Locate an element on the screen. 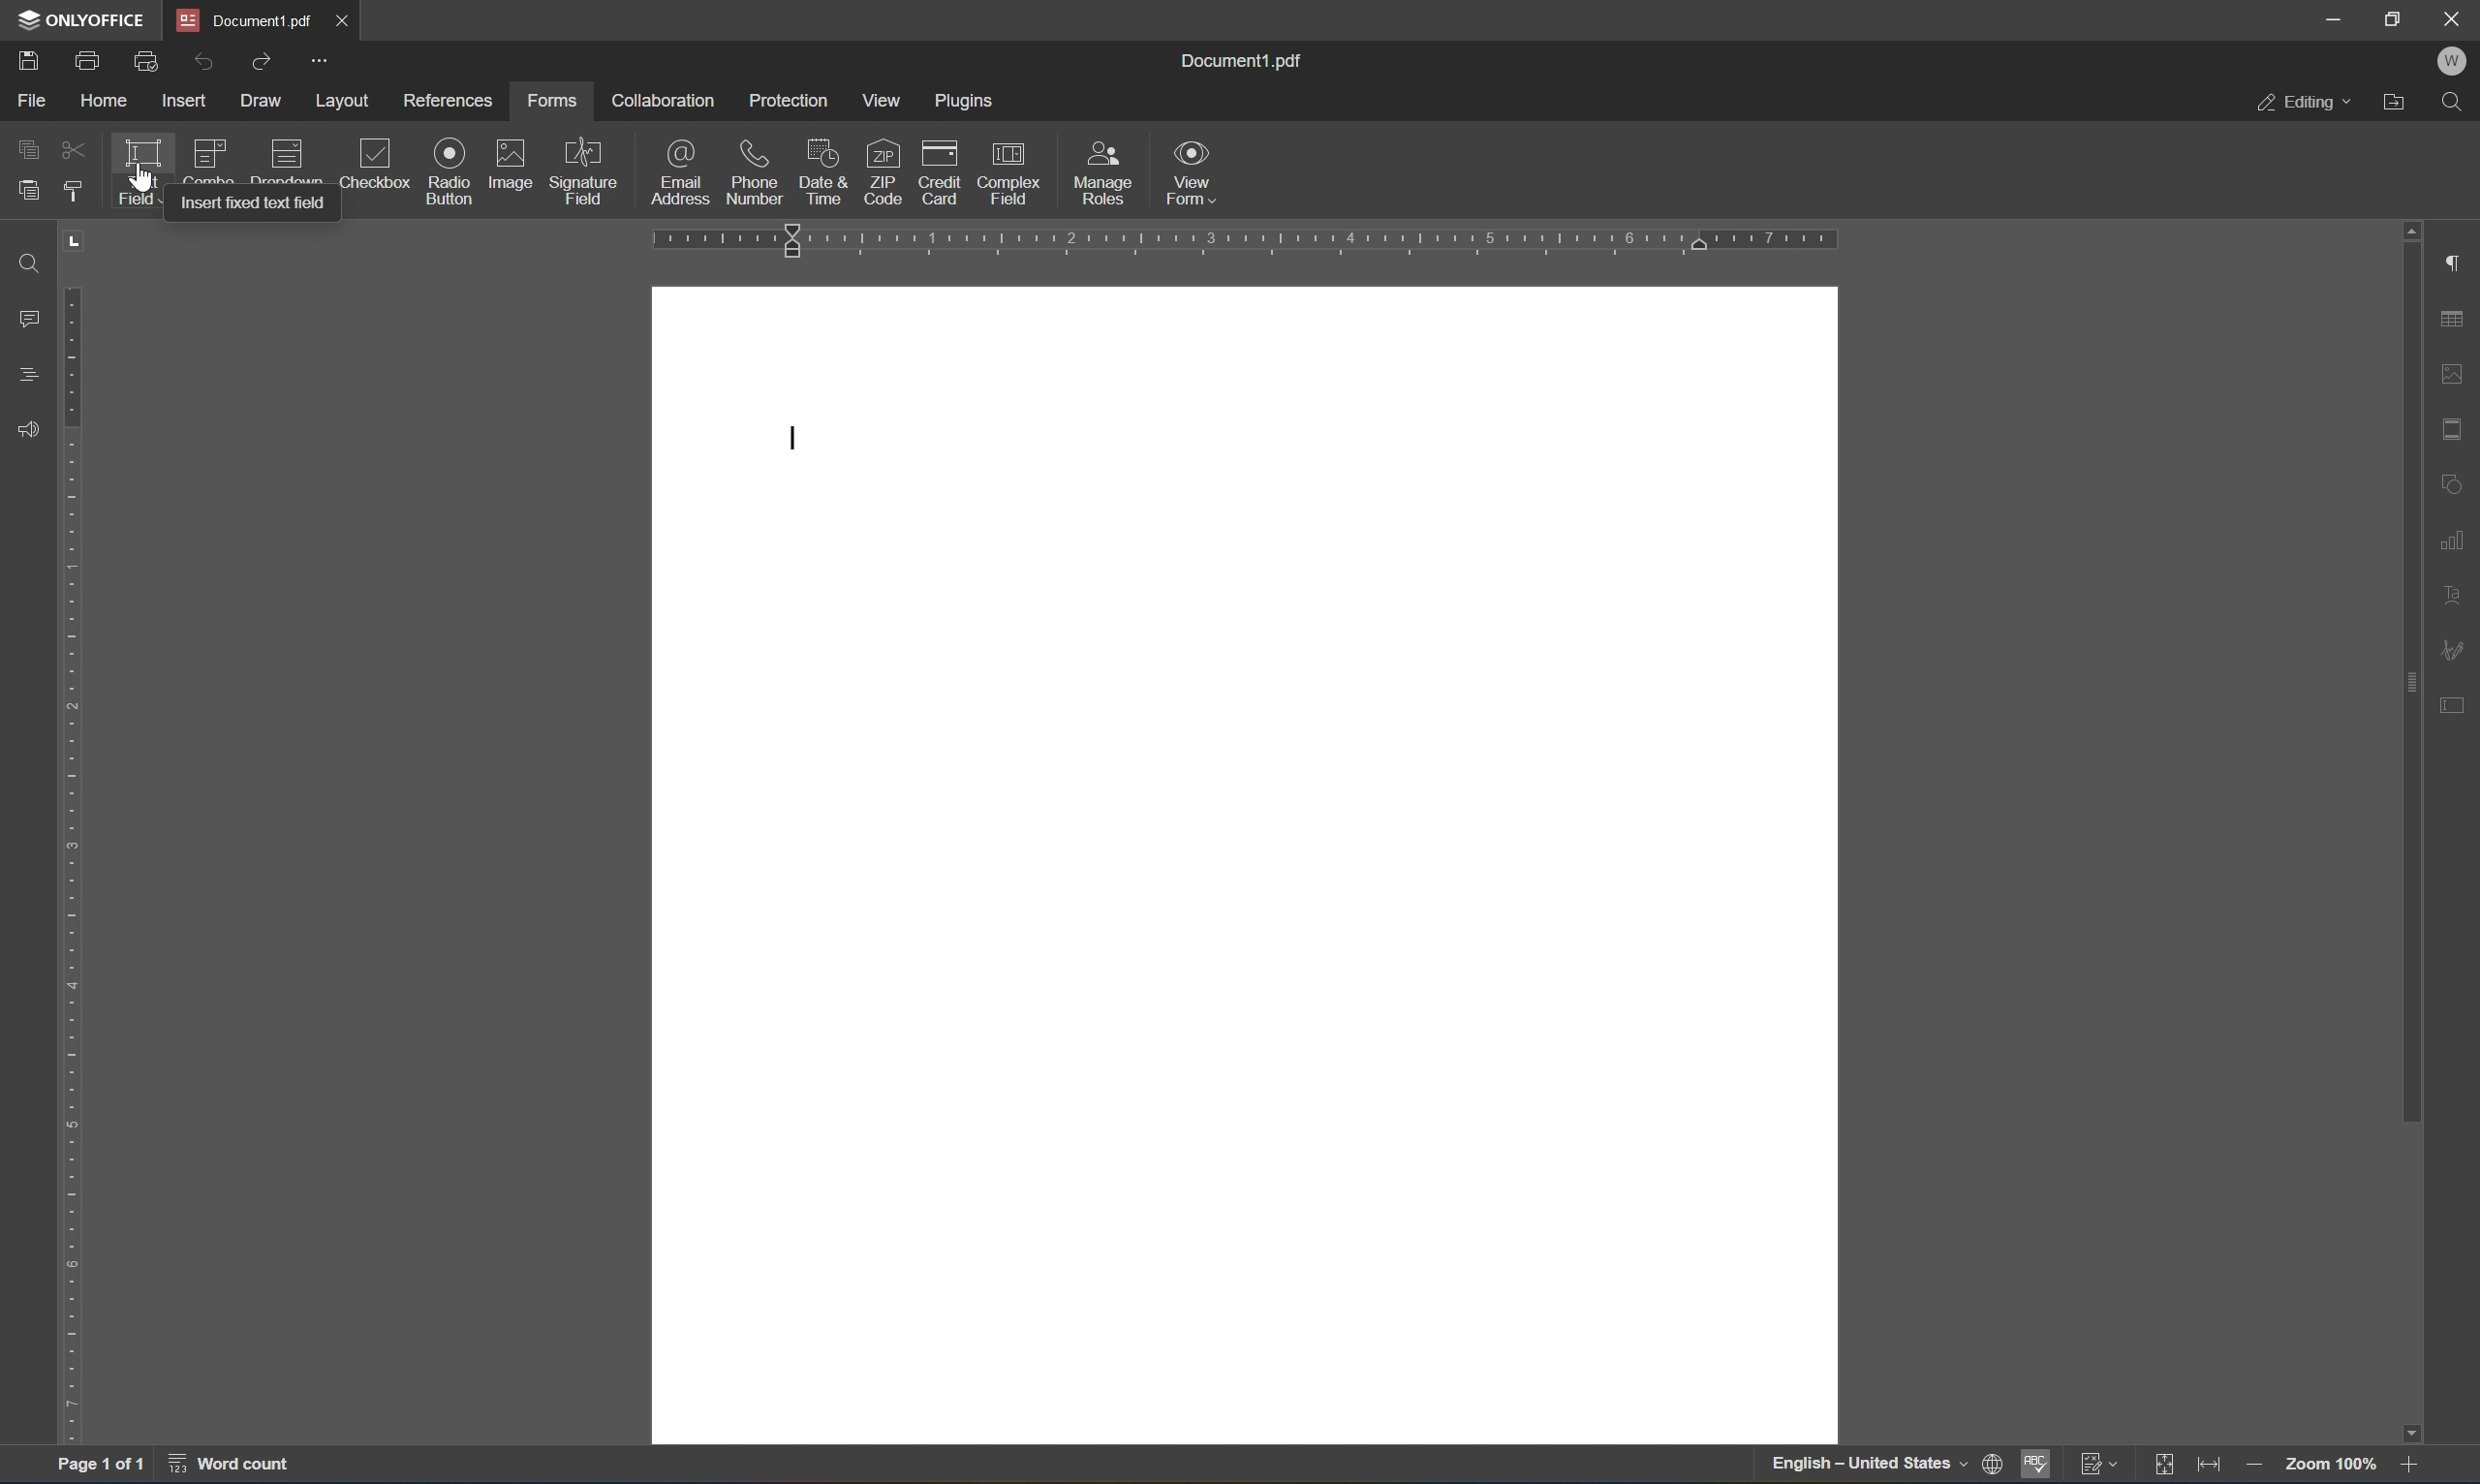  find is located at coordinates (25, 263).